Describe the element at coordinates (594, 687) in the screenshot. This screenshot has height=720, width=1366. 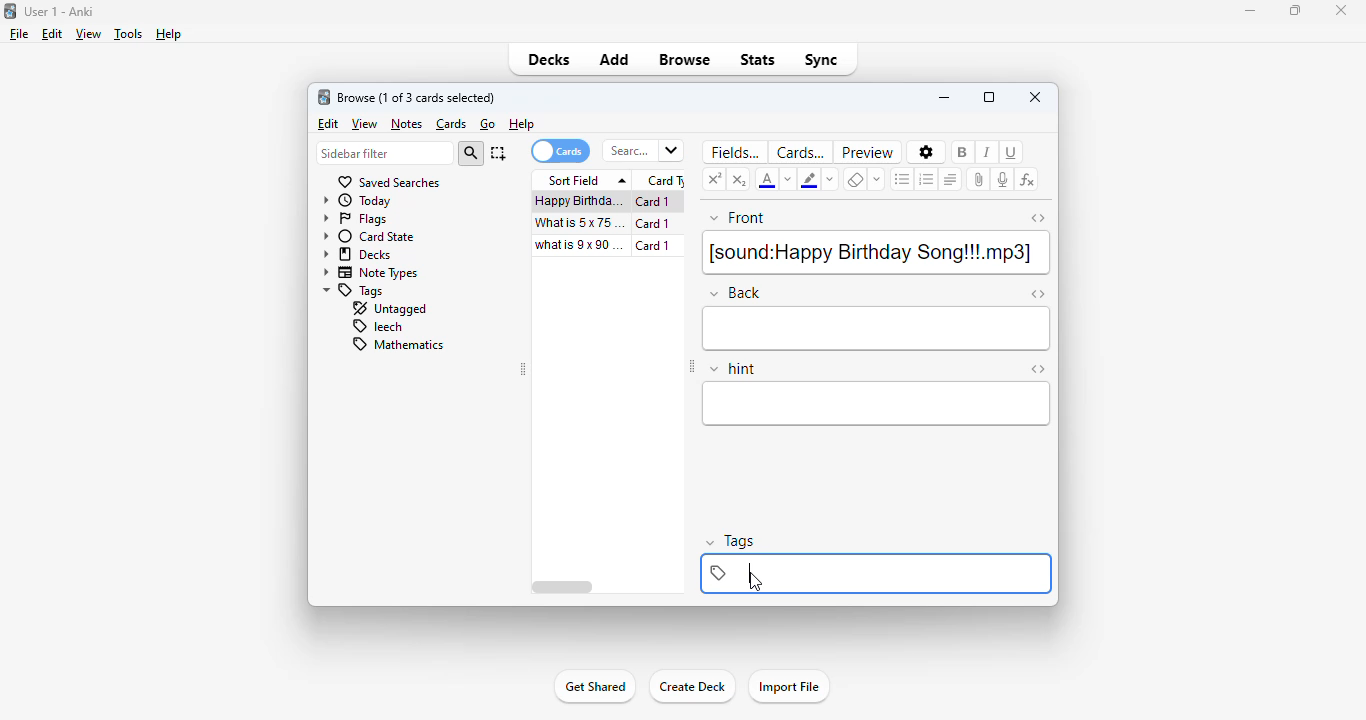
I see `get shared` at that location.